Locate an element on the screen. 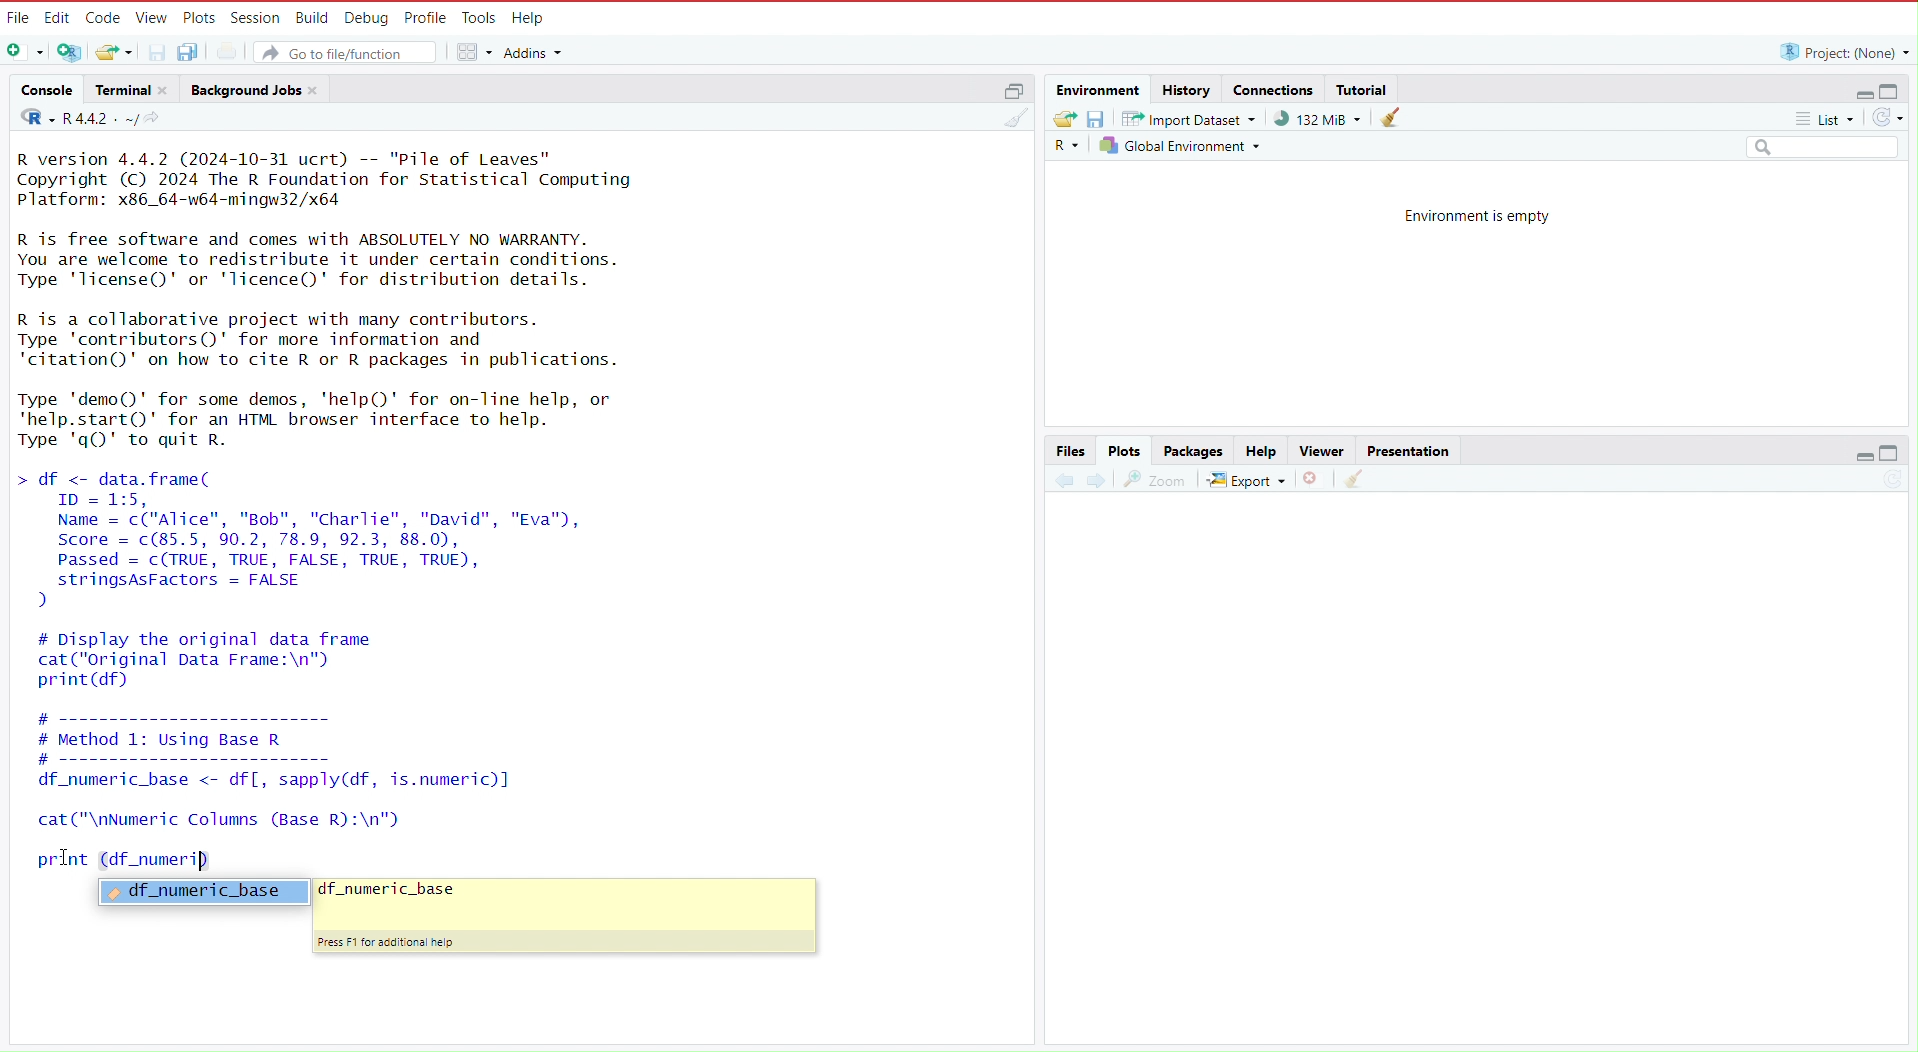 Image resolution: width=1918 pixels, height=1052 pixels. Build is located at coordinates (311, 16).